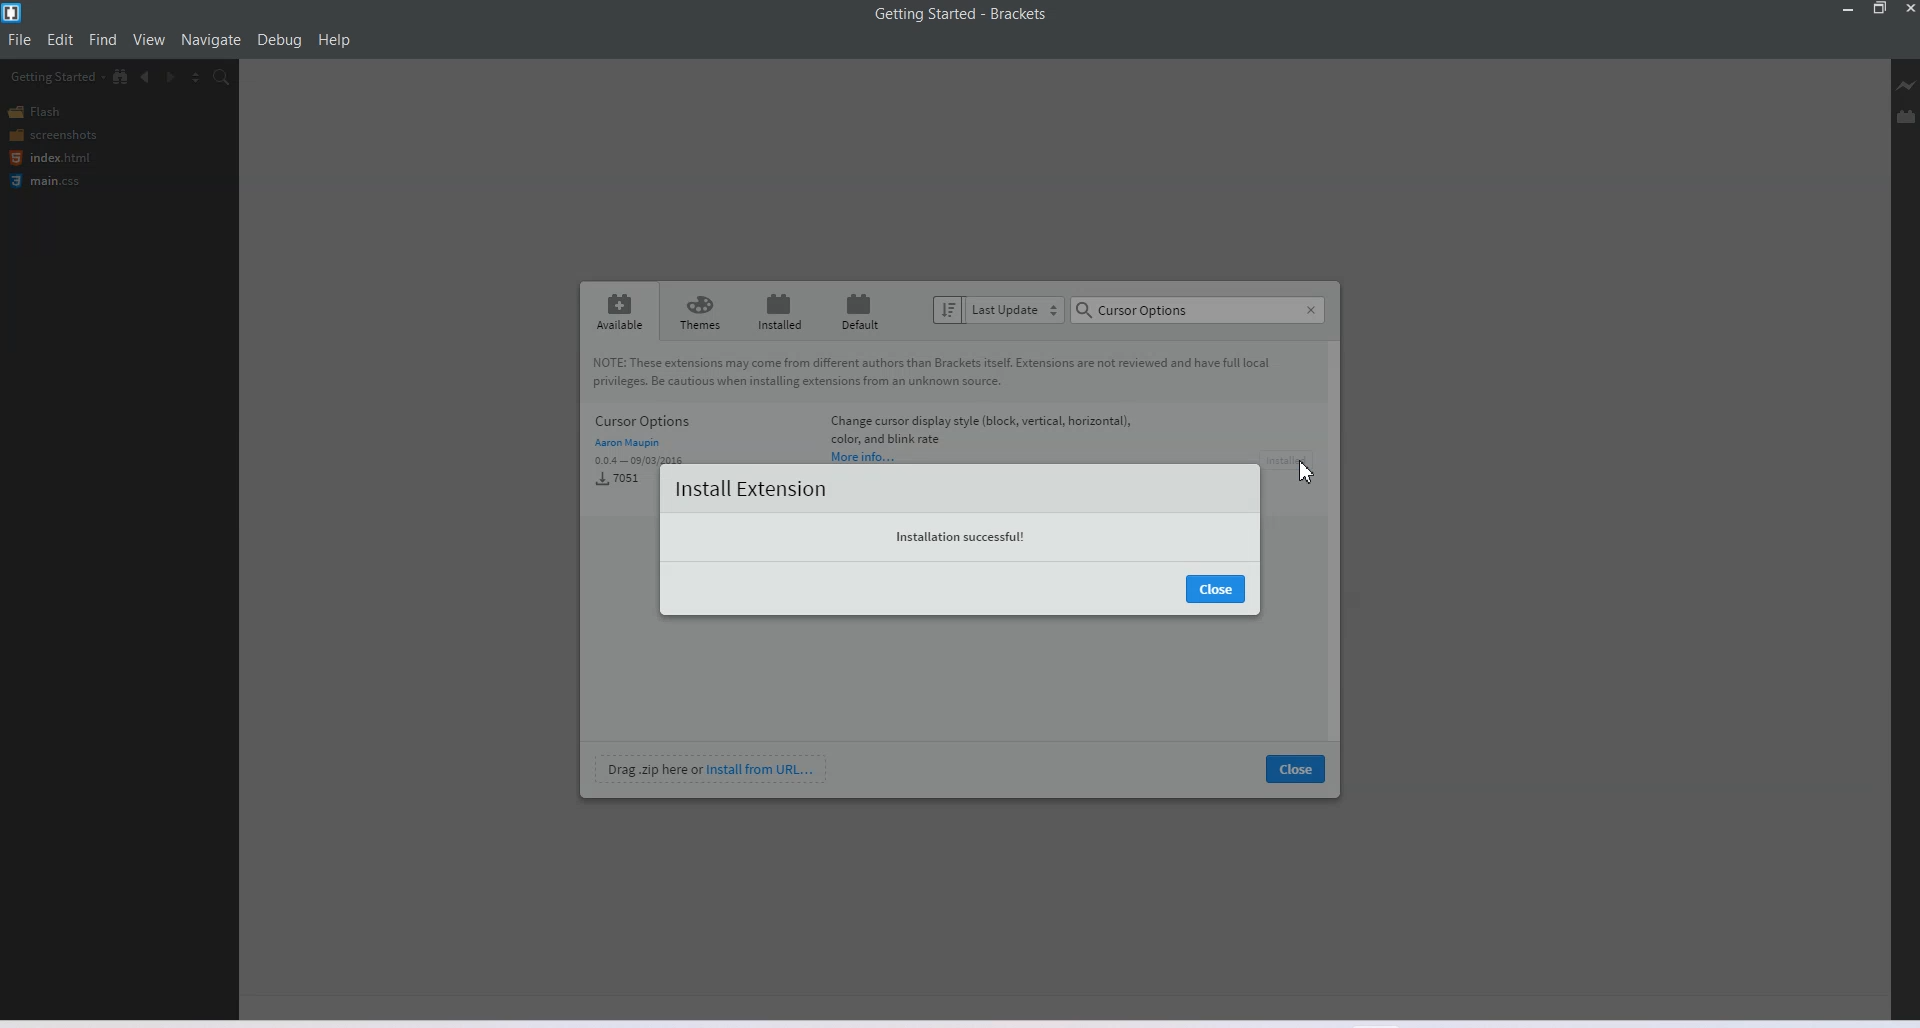 This screenshot has height=1028, width=1920. Describe the element at coordinates (958, 540) in the screenshot. I see `installation successful` at that location.